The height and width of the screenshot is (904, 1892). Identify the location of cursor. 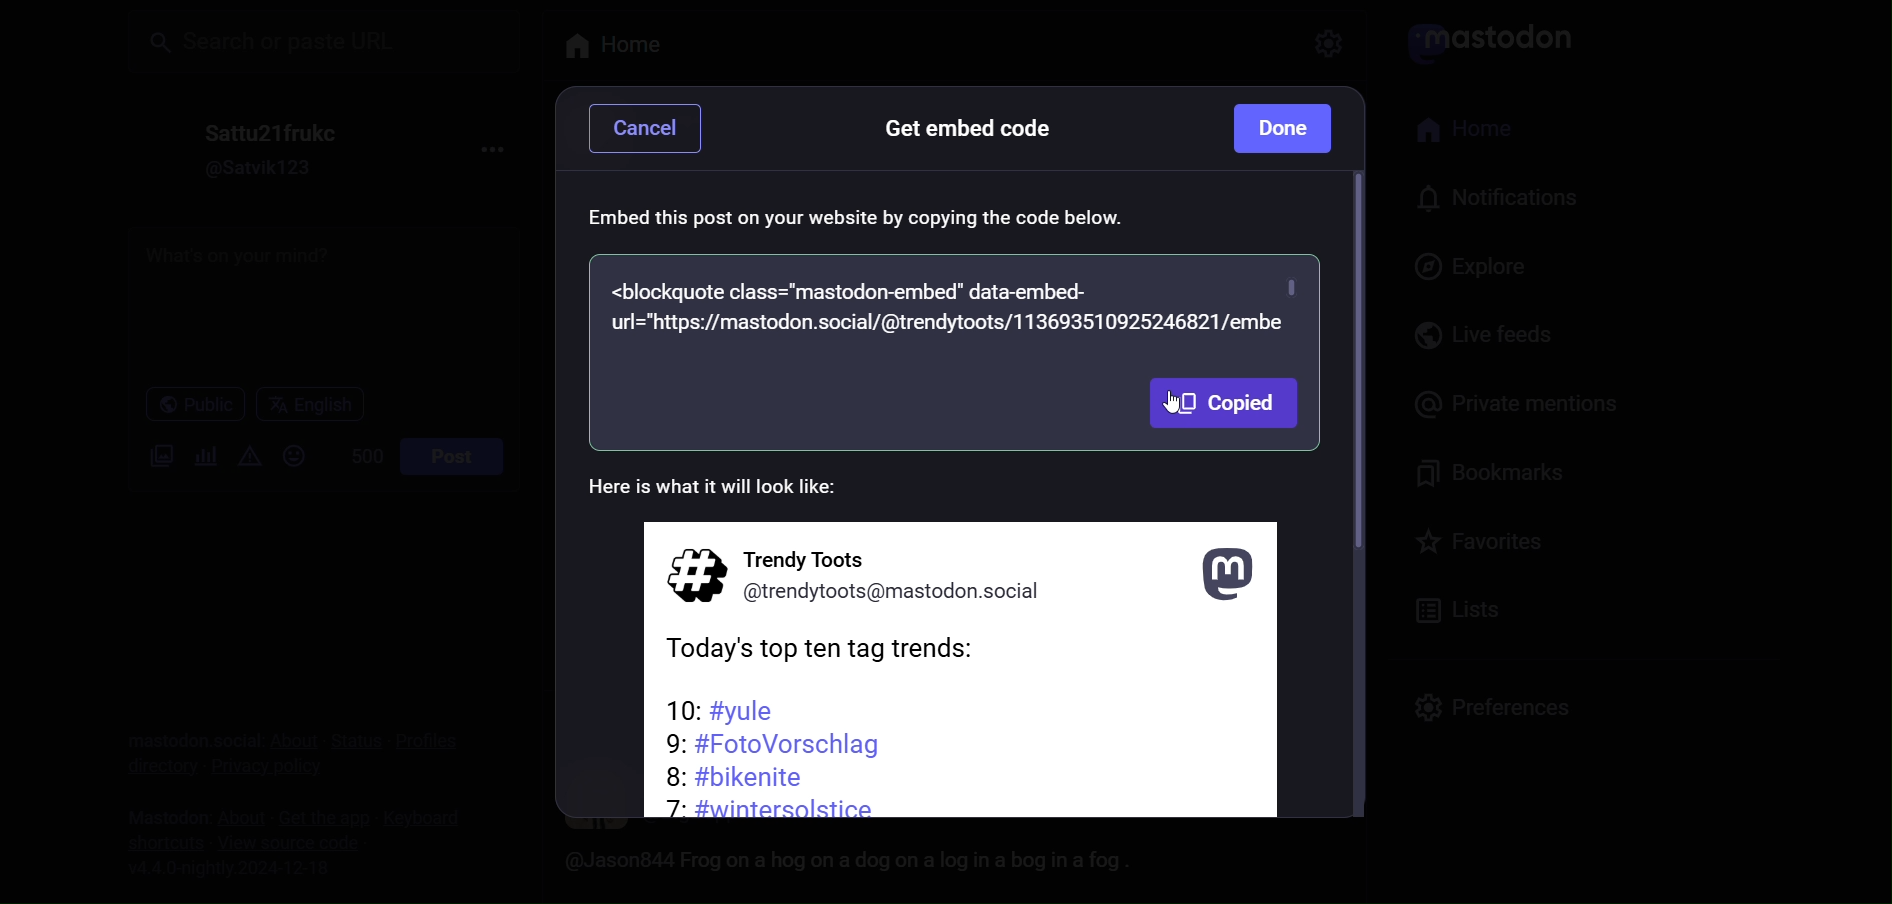
(1170, 418).